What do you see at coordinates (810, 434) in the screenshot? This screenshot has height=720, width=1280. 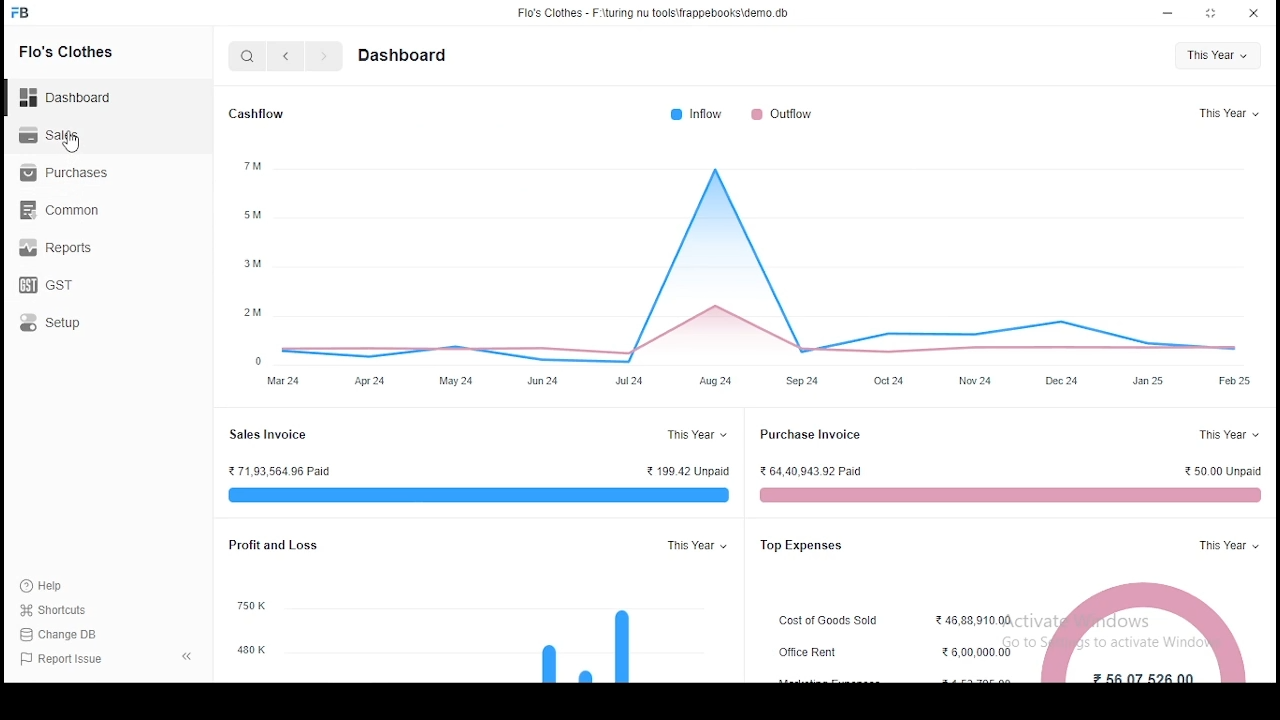 I see `purchase invoice` at bounding box center [810, 434].